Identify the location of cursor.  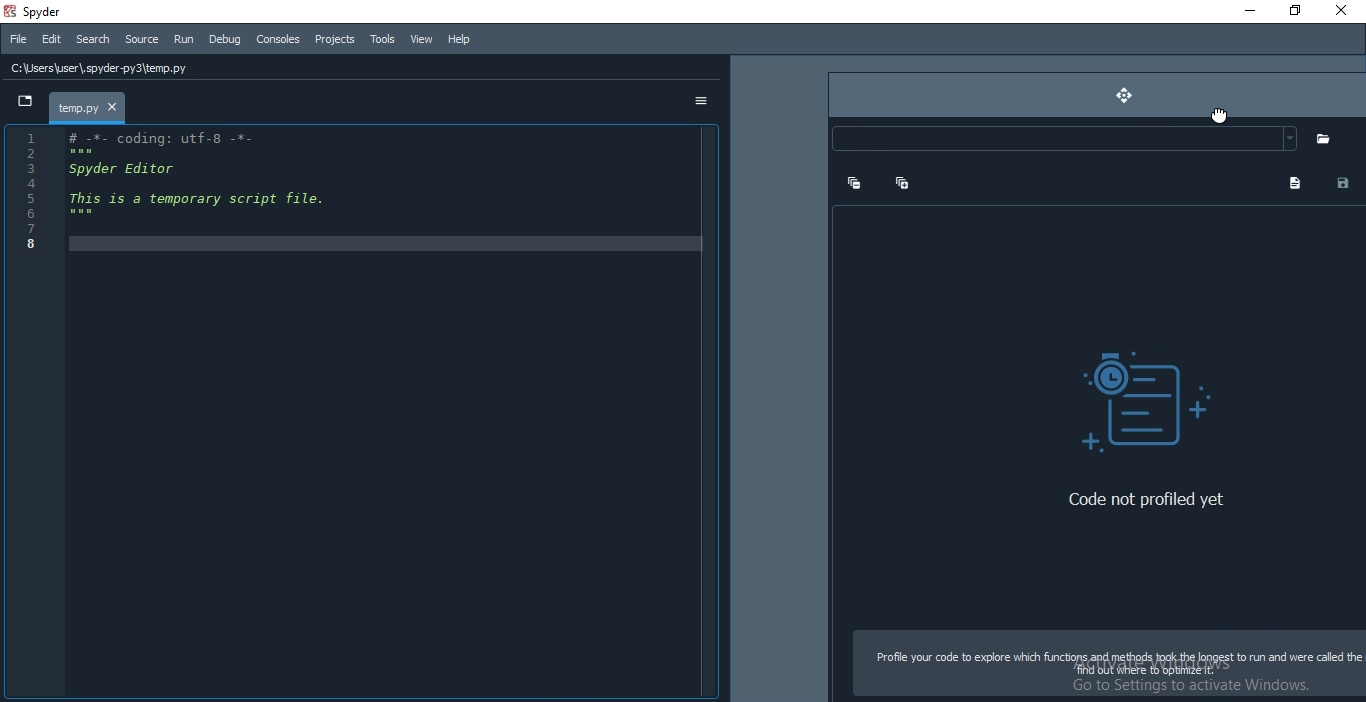
(1219, 116).